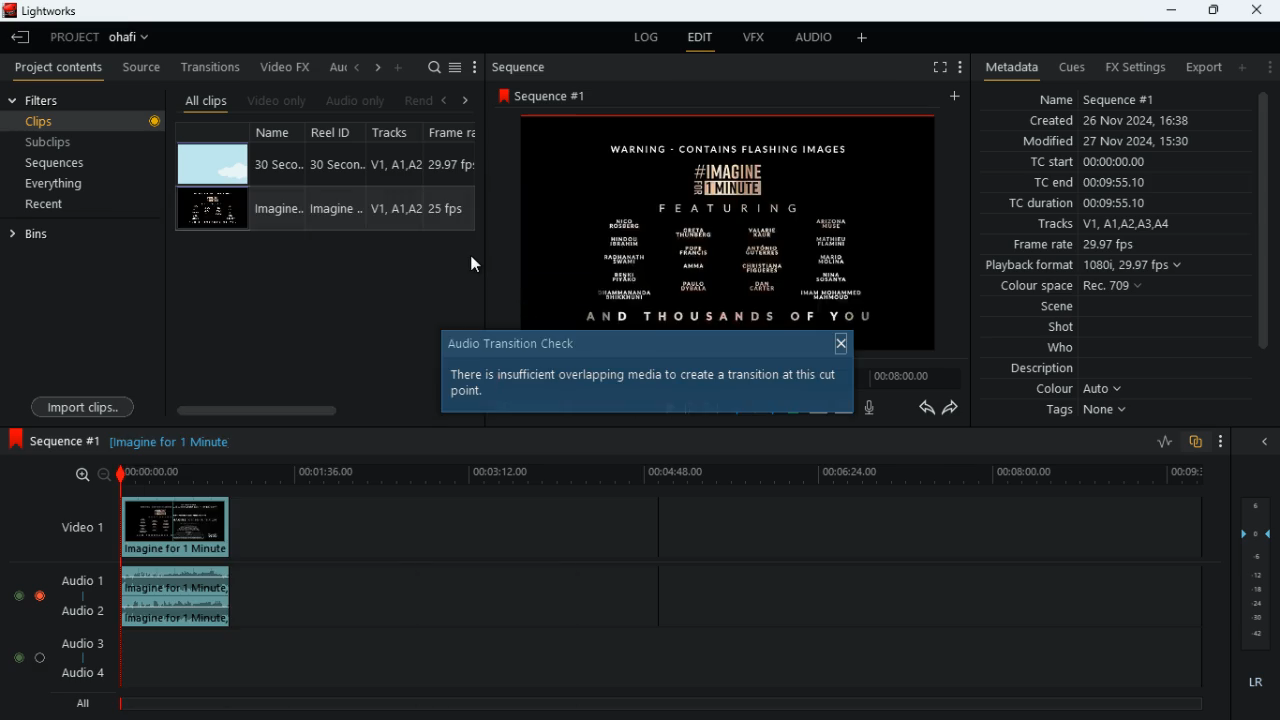 This screenshot has height=720, width=1280. I want to click on fullscreen, so click(938, 68).